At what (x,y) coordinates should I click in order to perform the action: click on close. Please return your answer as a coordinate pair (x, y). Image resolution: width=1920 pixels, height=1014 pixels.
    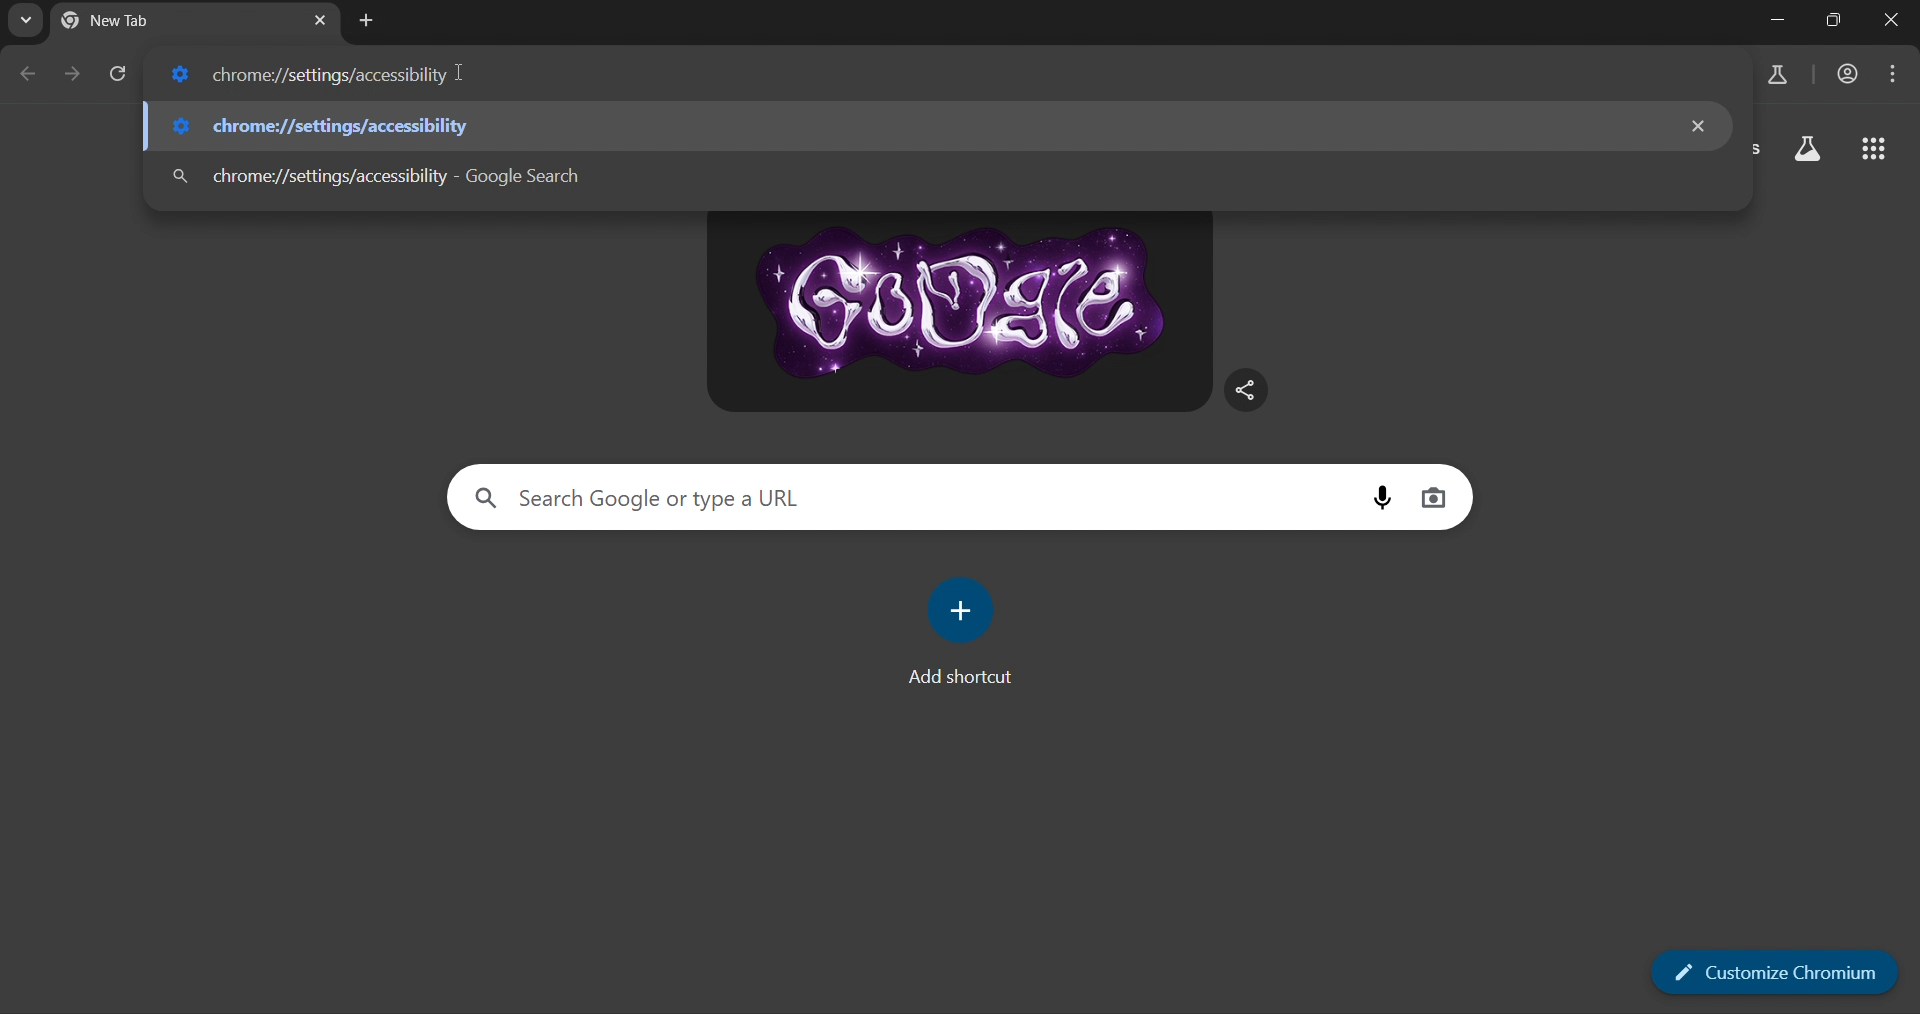
    Looking at the image, I should click on (1685, 125).